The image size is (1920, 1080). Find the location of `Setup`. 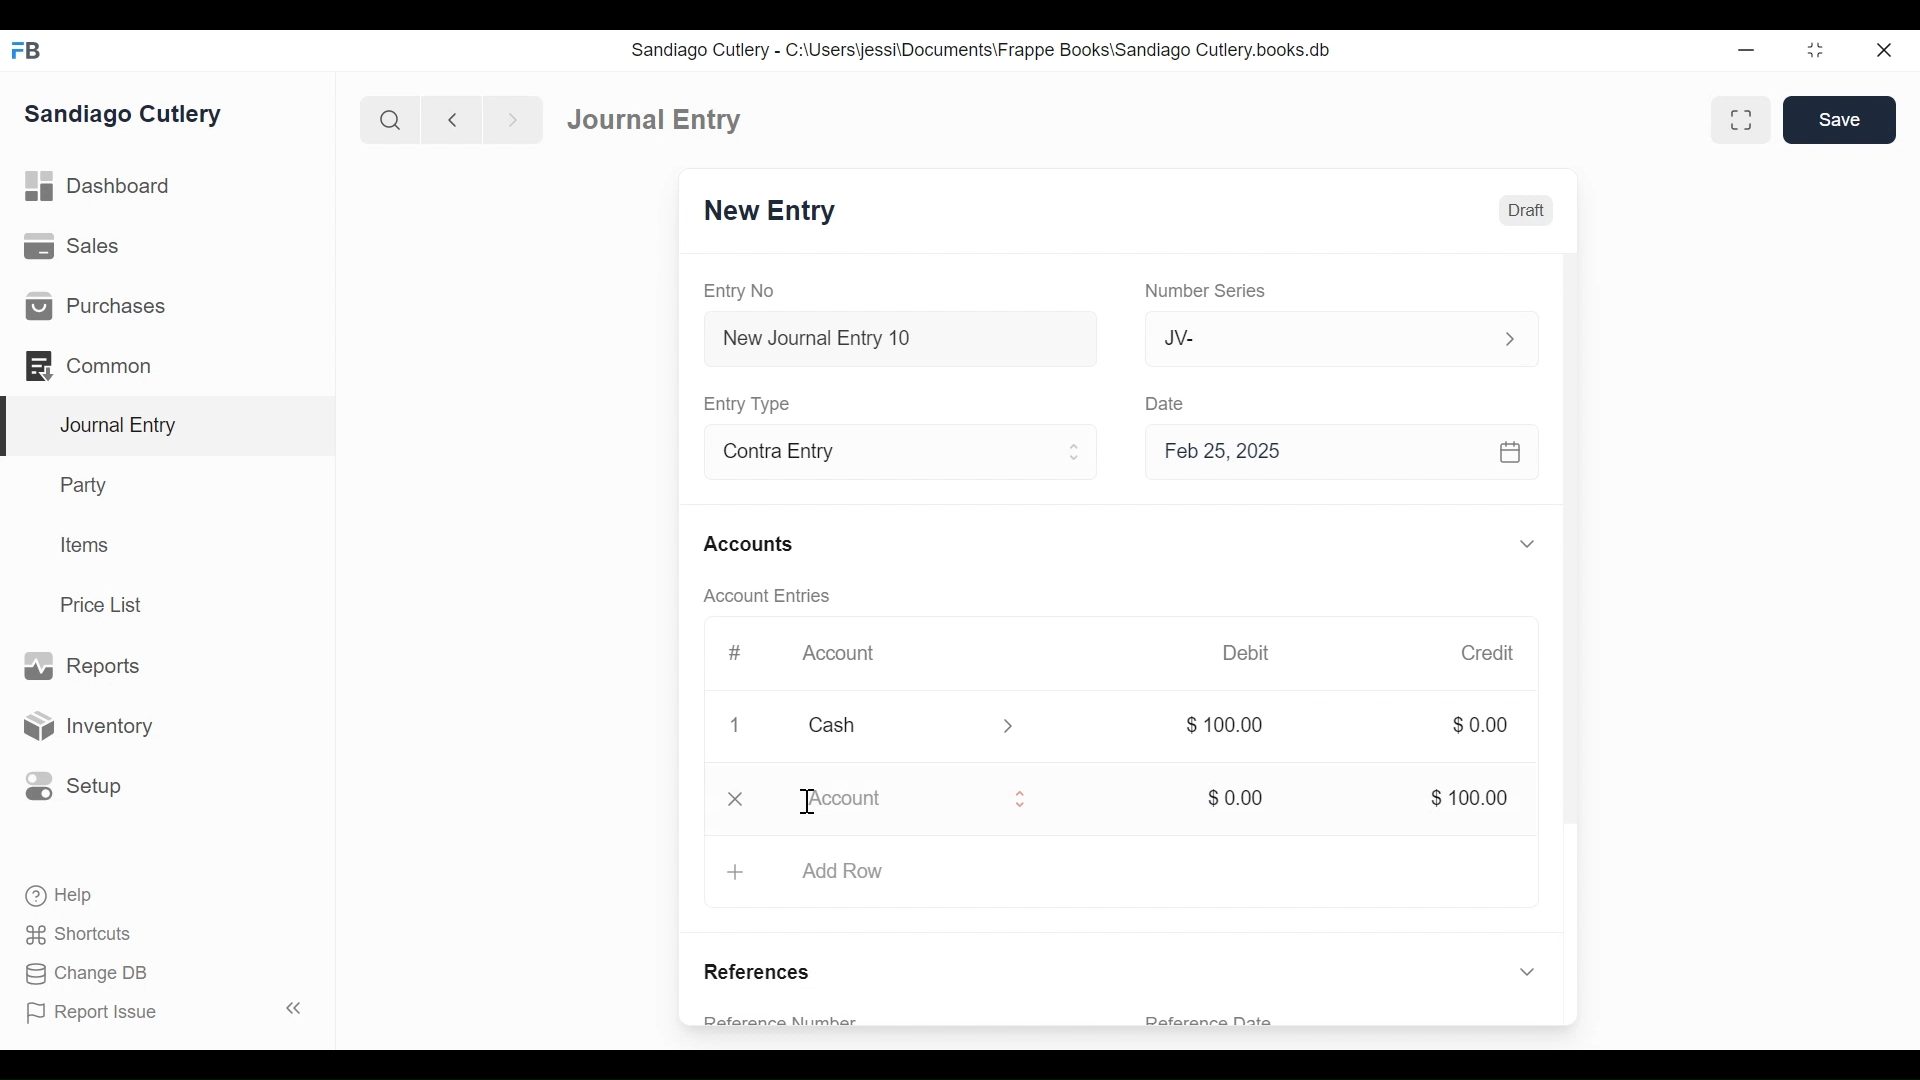

Setup is located at coordinates (74, 784).